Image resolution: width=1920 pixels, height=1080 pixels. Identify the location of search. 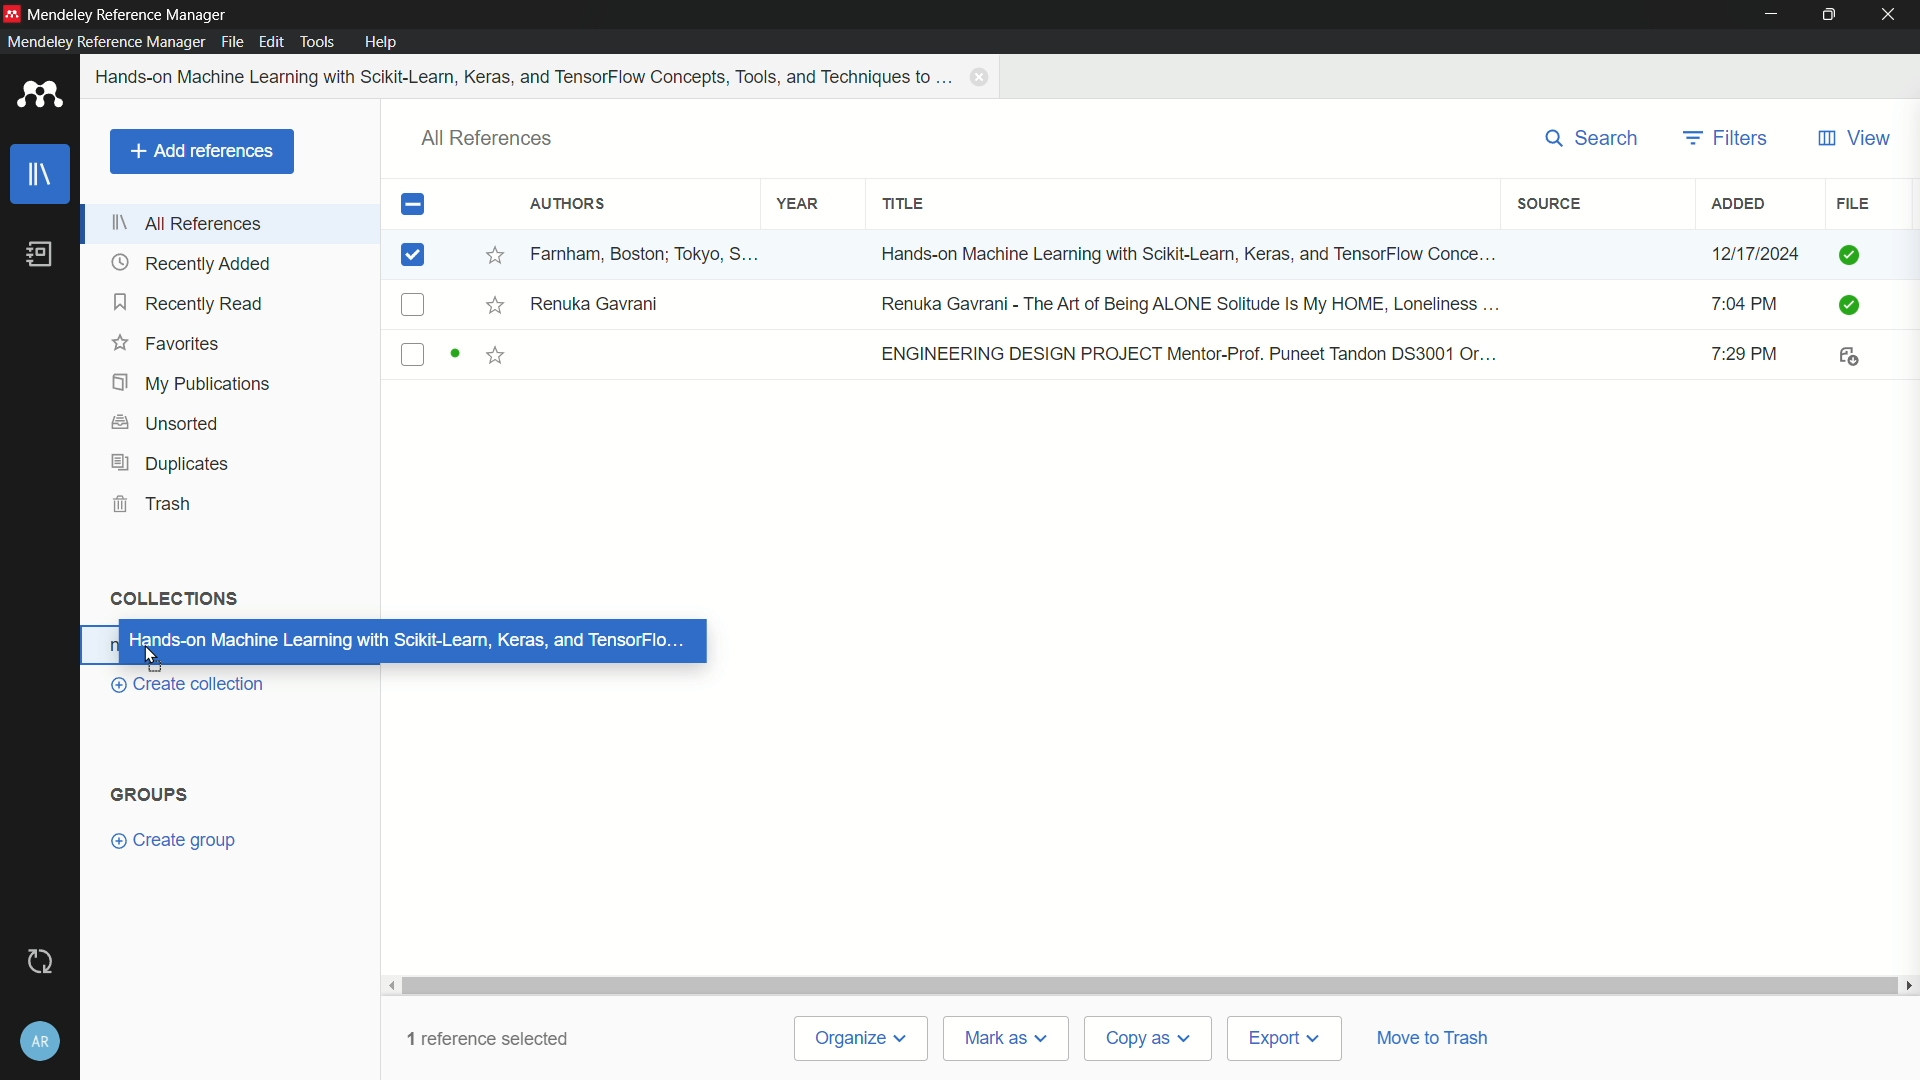
(1594, 139).